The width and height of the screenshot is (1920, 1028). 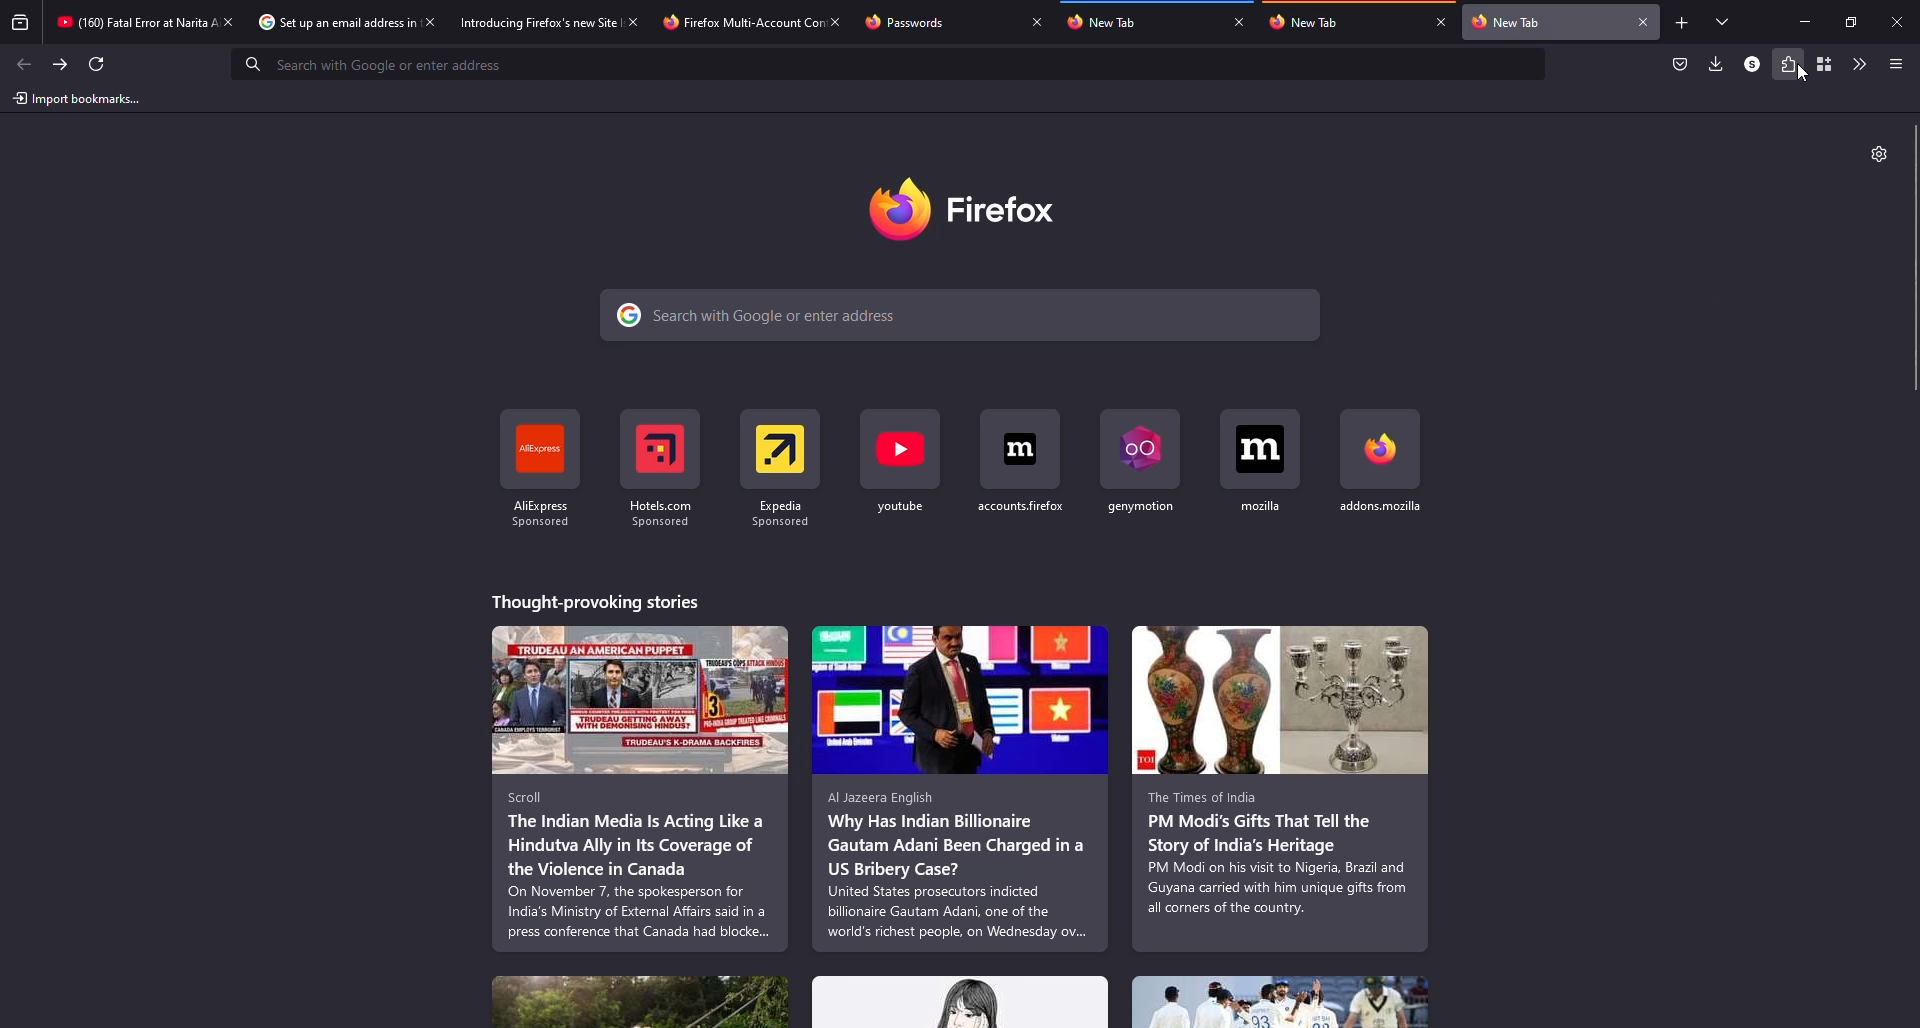 What do you see at coordinates (1714, 63) in the screenshot?
I see `downloads` at bounding box center [1714, 63].